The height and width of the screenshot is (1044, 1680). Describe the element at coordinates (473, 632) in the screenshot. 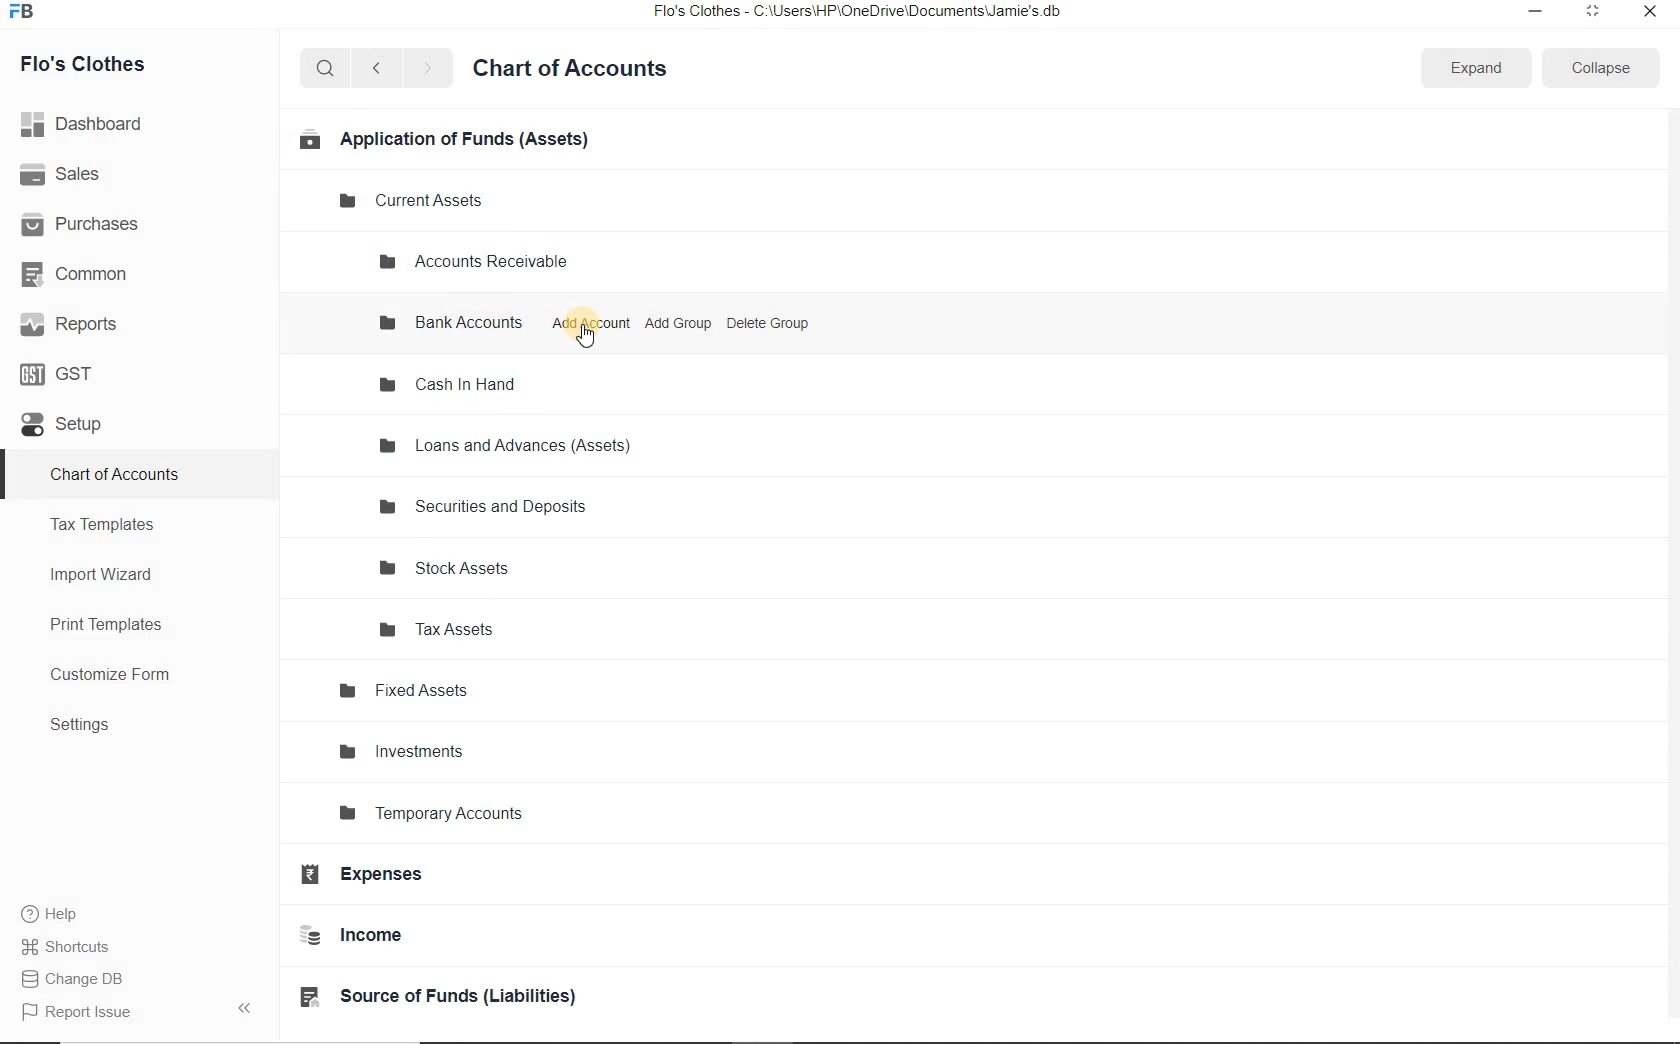

I see `Tax Assets` at that location.